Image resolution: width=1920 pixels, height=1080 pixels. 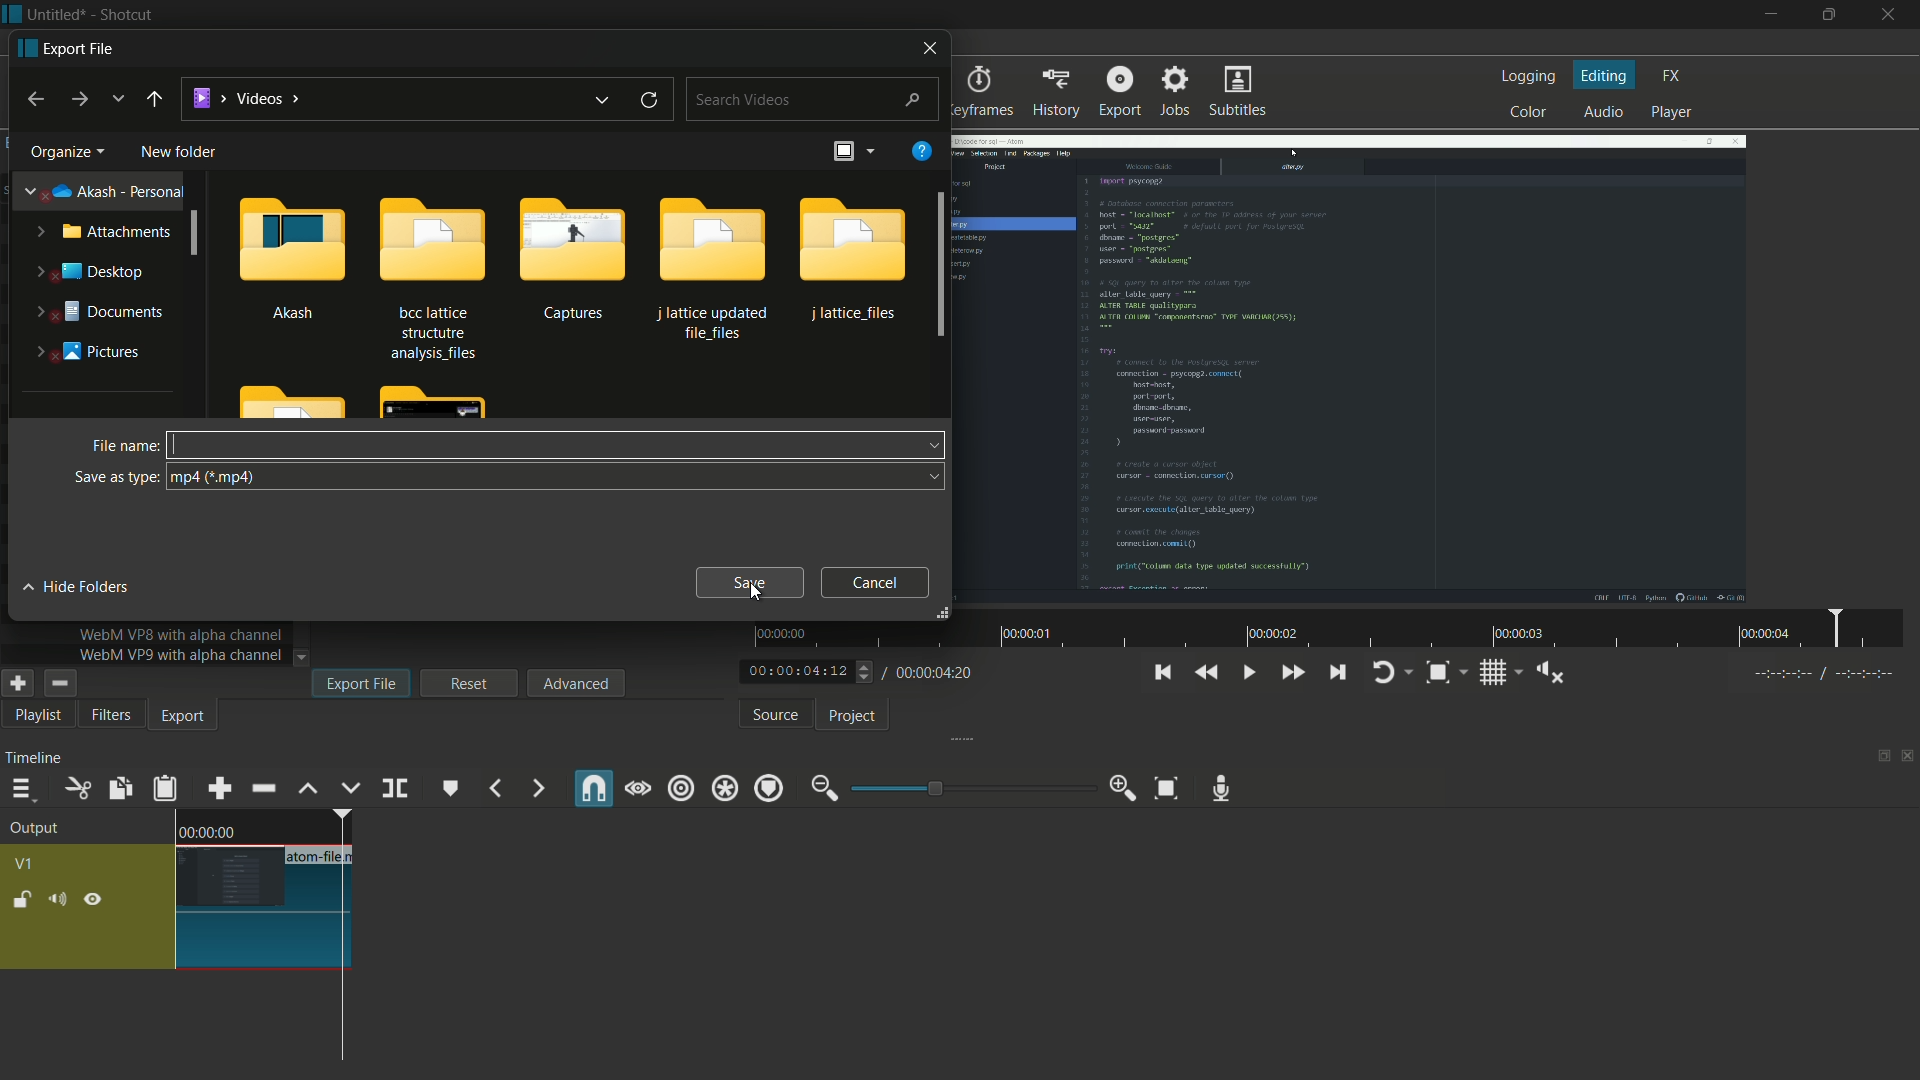 I want to click on create or edit marker, so click(x=448, y=790).